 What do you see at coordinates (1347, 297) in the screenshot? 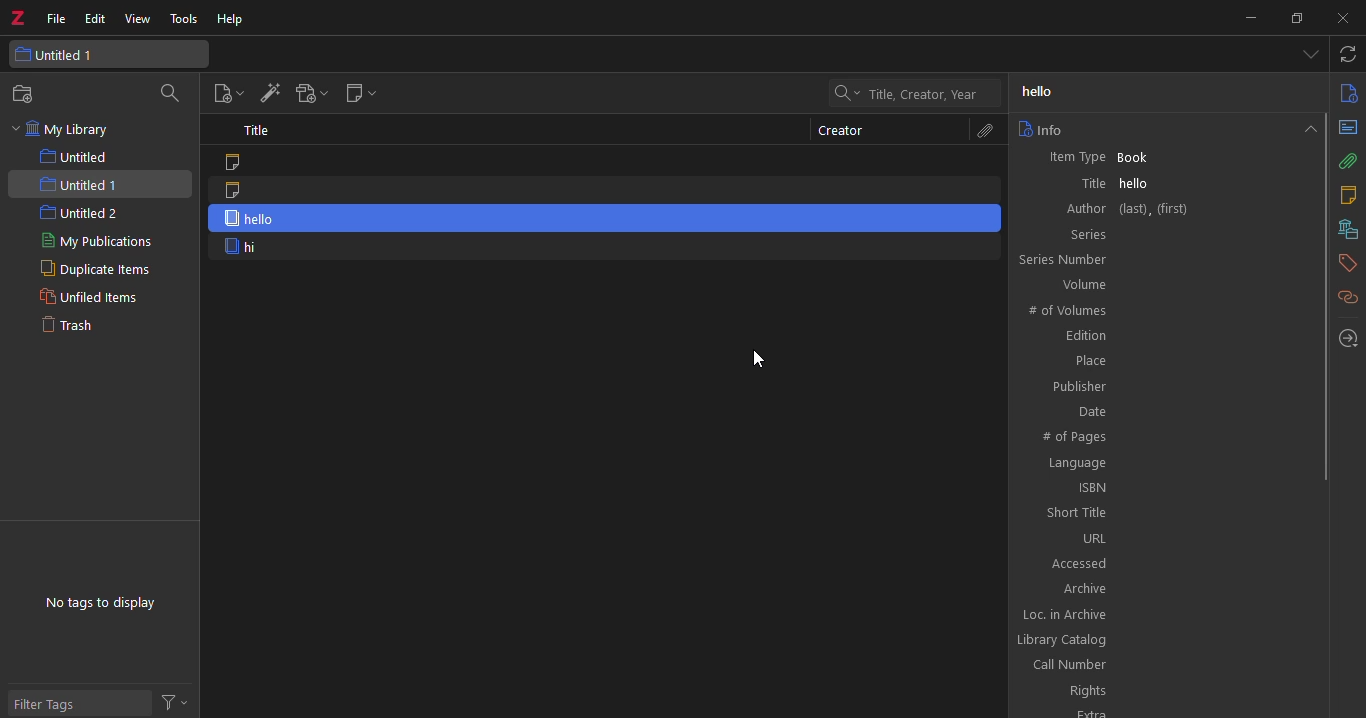
I see `related` at bounding box center [1347, 297].